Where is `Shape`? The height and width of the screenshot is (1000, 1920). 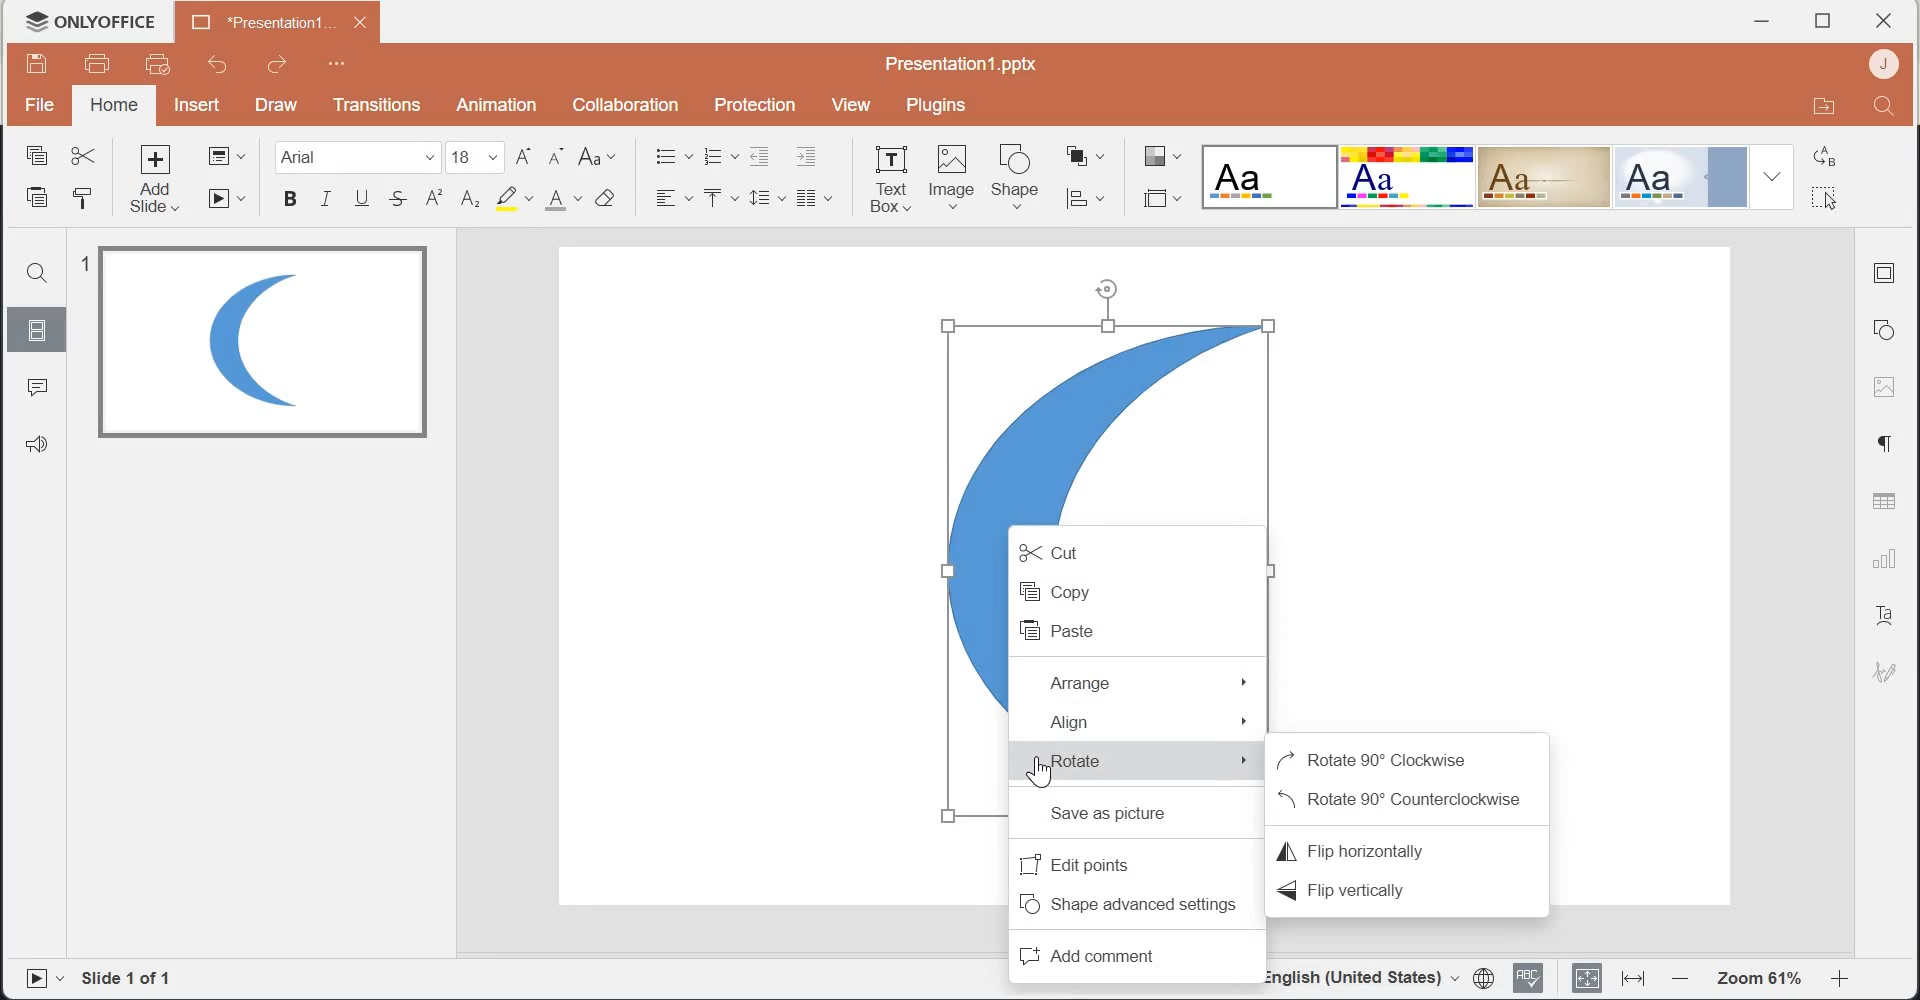
Shape is located at coordinates (1019, 175).